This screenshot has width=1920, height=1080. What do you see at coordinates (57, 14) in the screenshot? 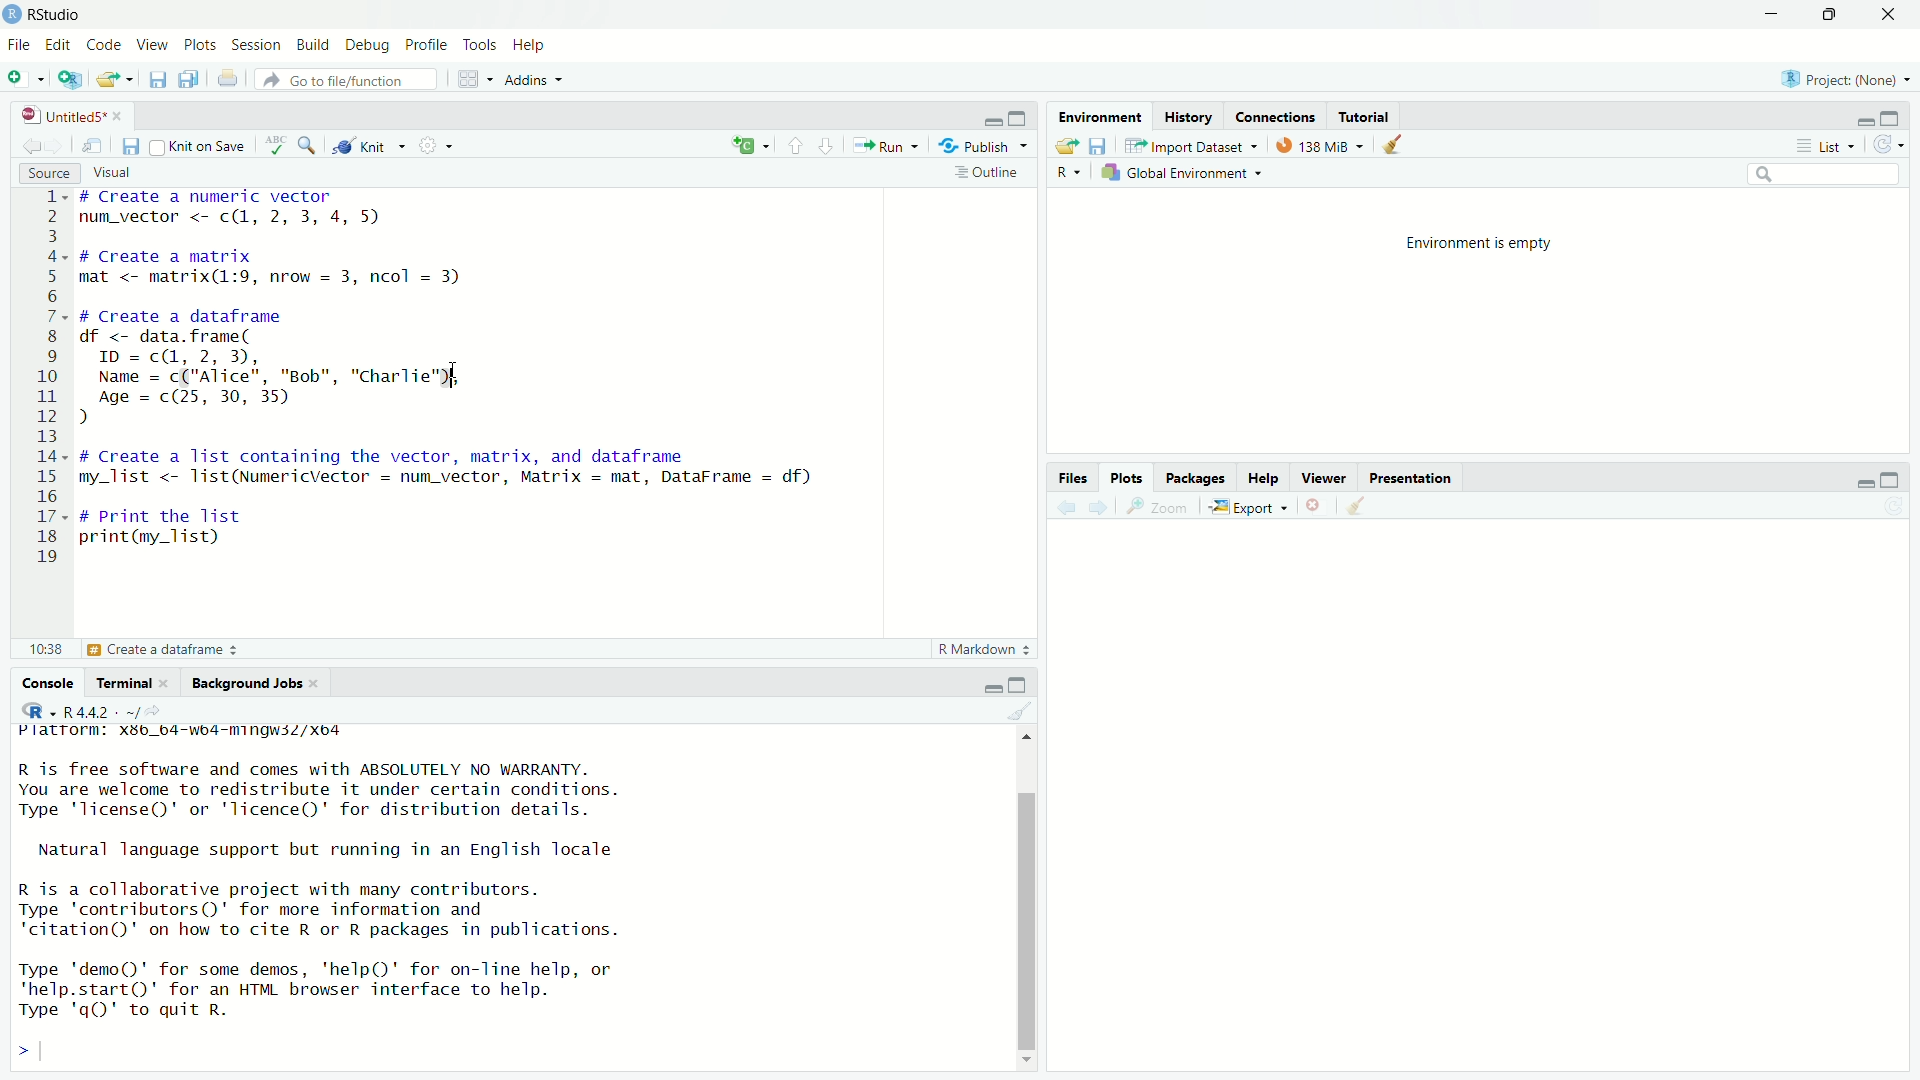
I see `RStudio` at bounding box center [57, 14].